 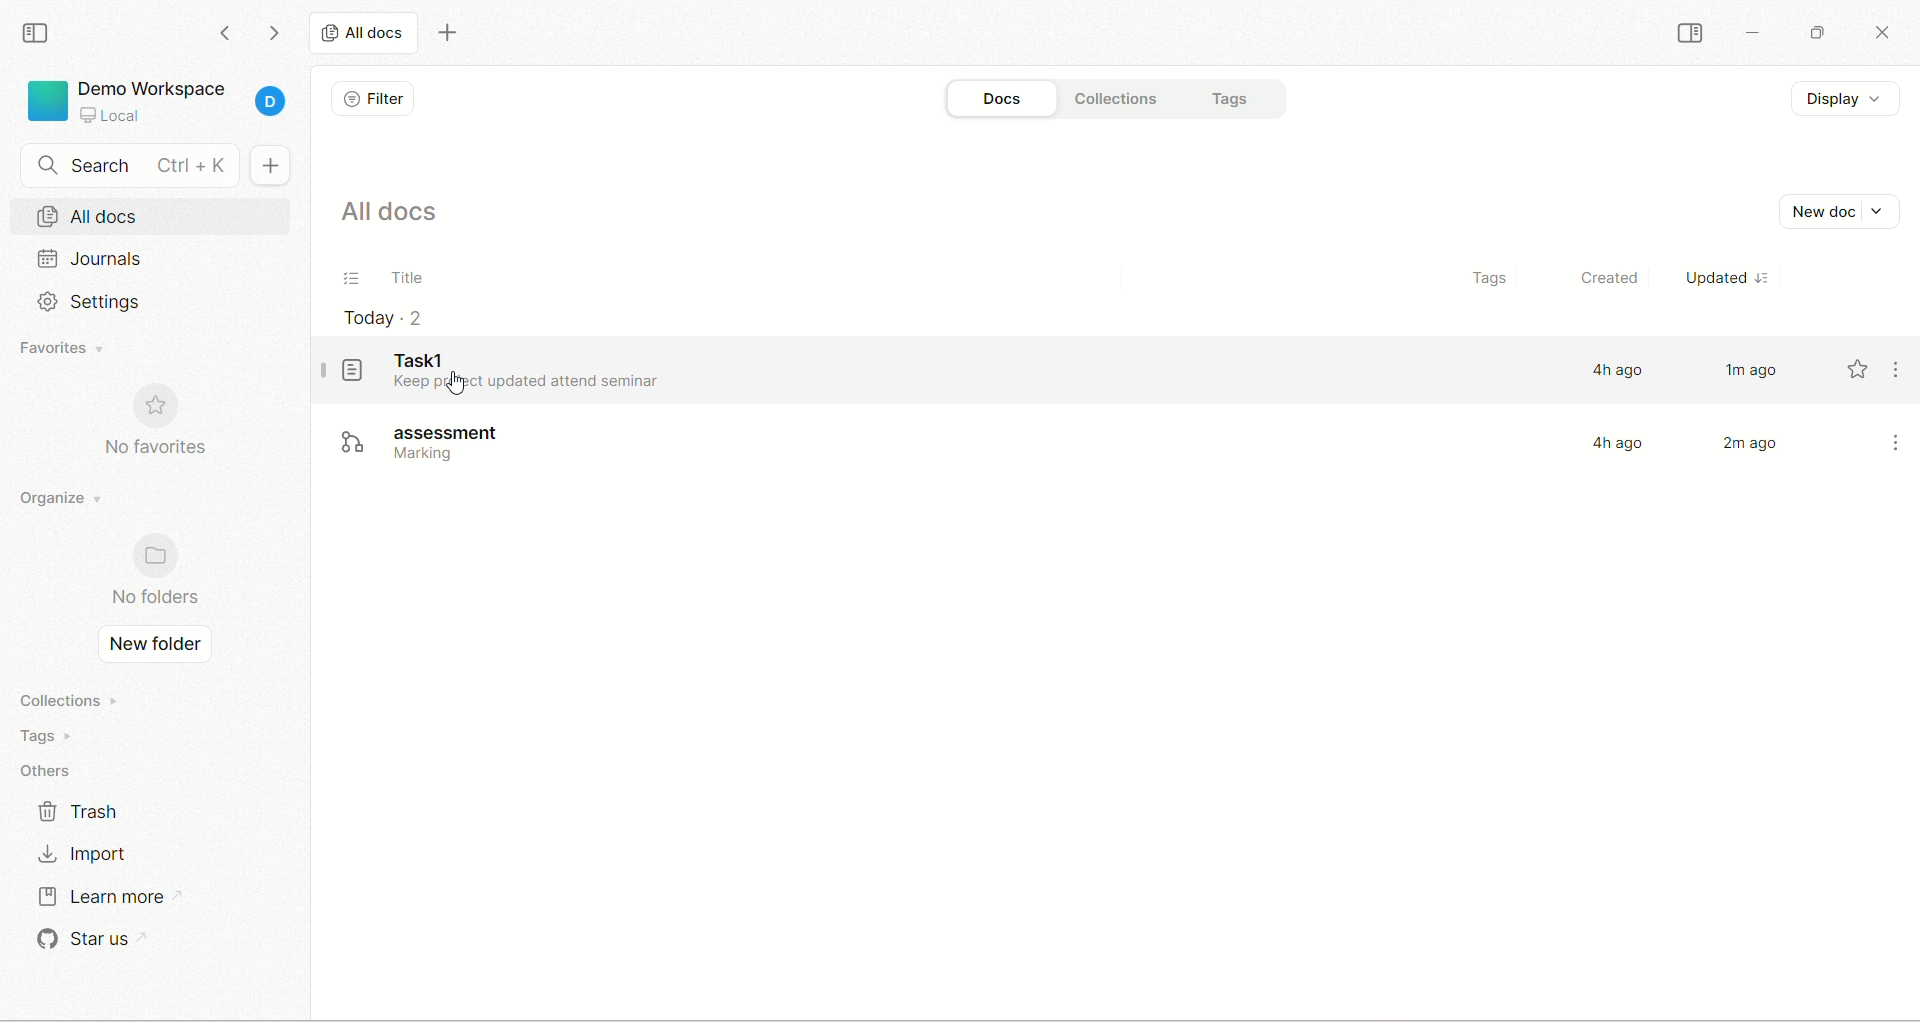 I want to click on go backward, so click(x=223, y=31).